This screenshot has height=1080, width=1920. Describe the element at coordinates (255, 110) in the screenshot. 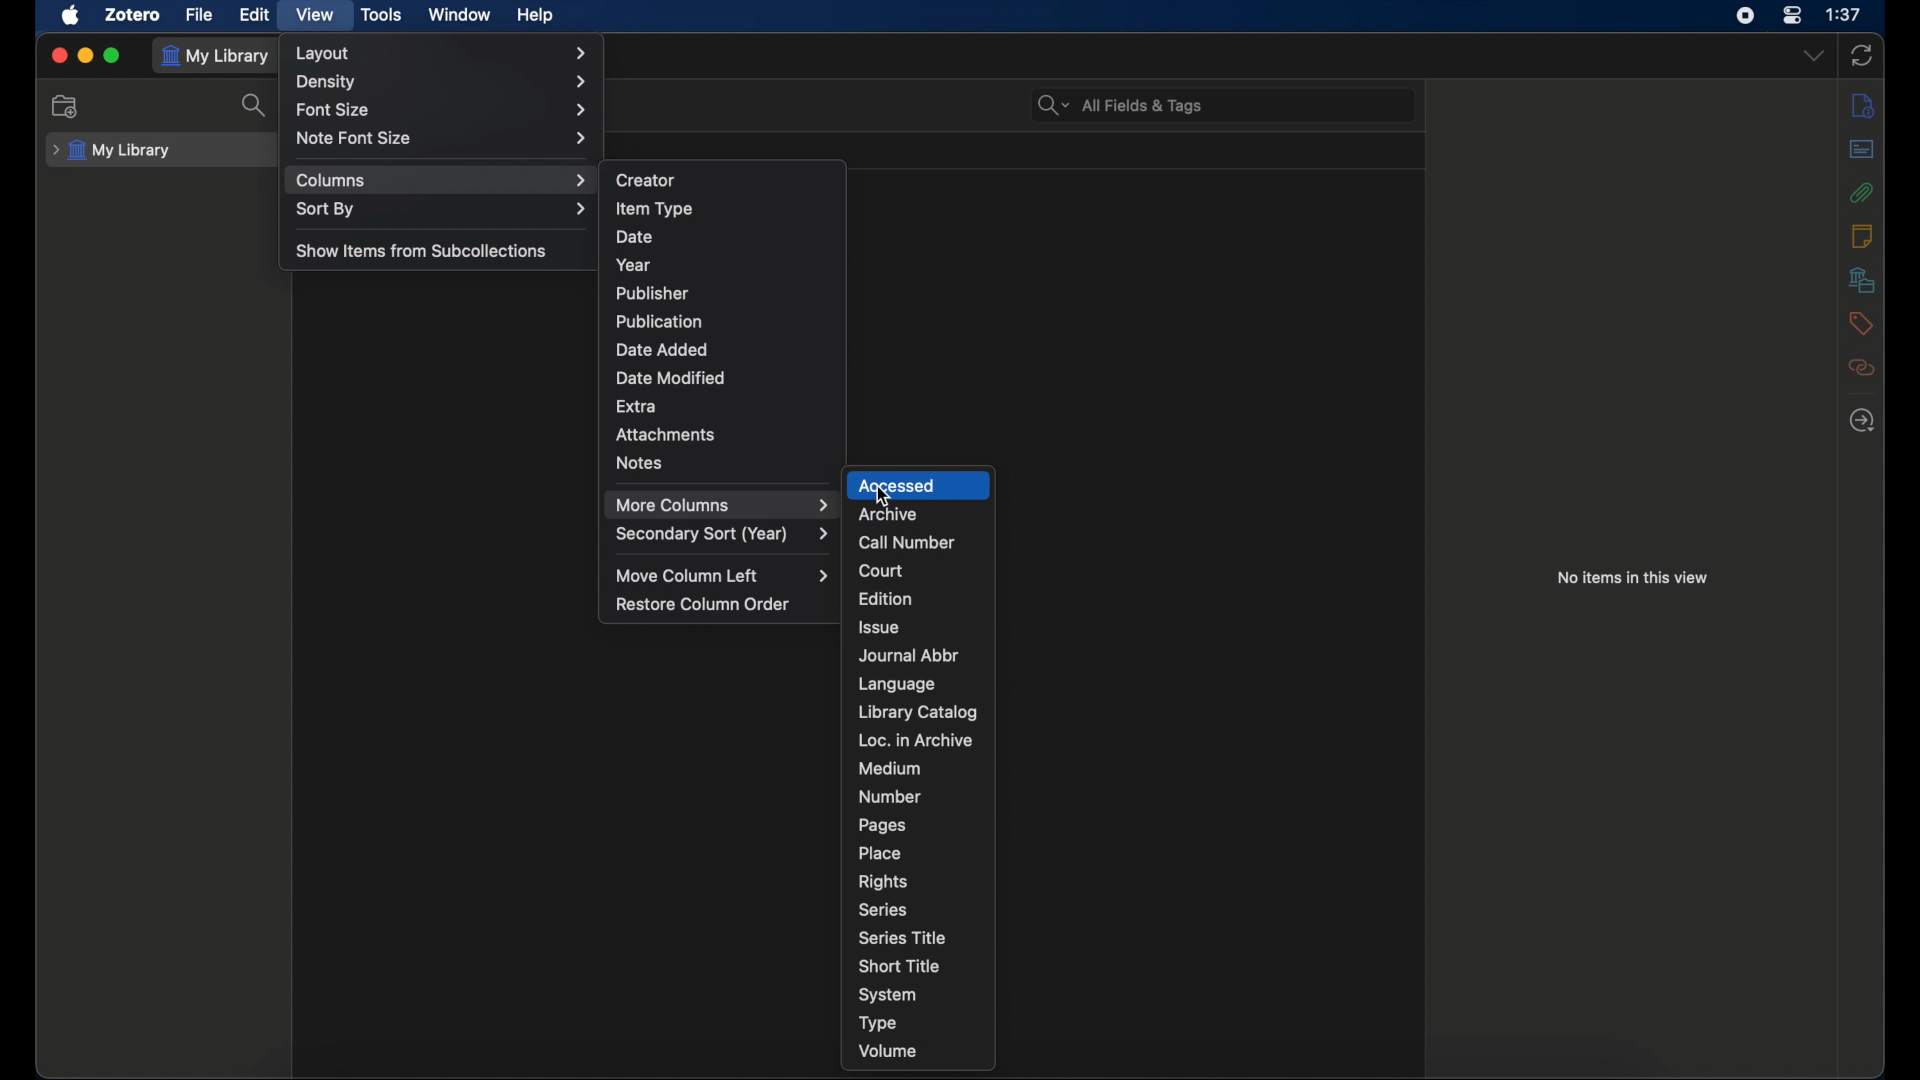

I see `search` at that location.